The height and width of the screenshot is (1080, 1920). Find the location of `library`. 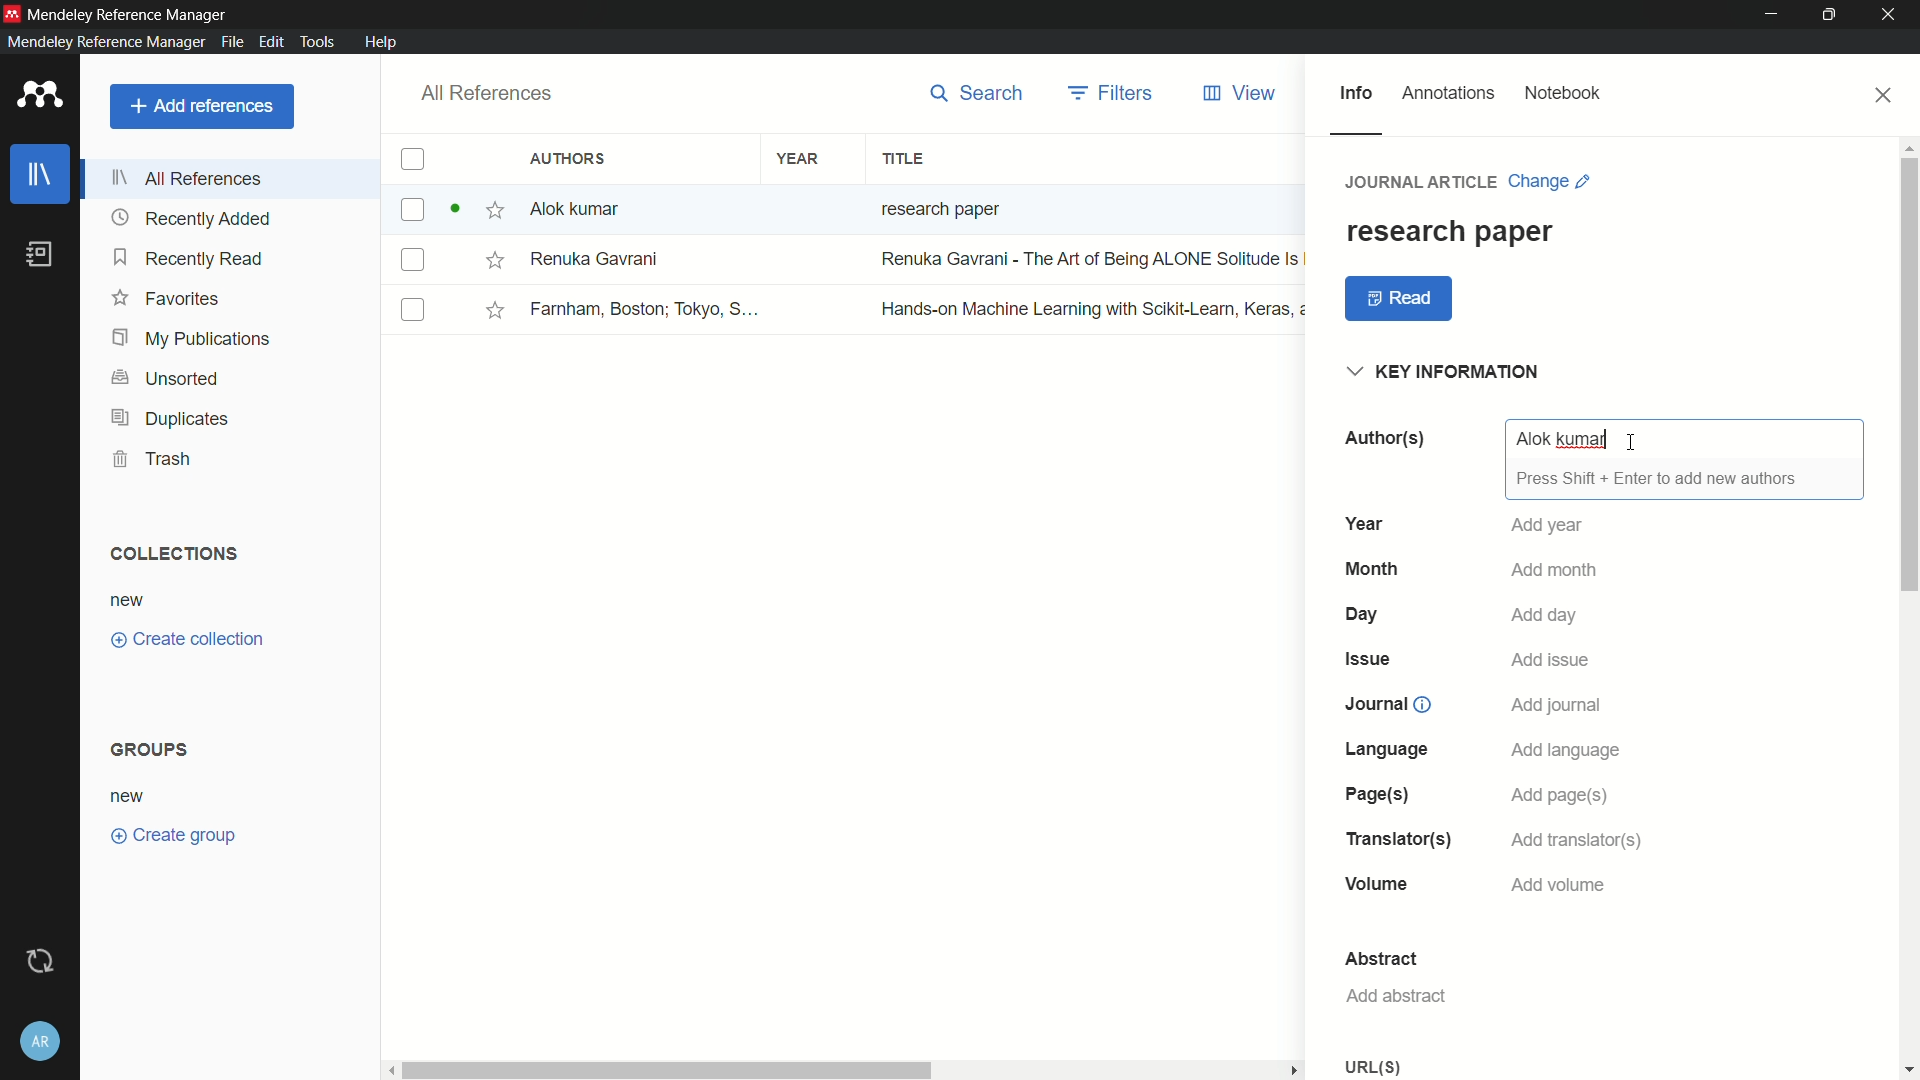

library is located at coordinates (41, 176).